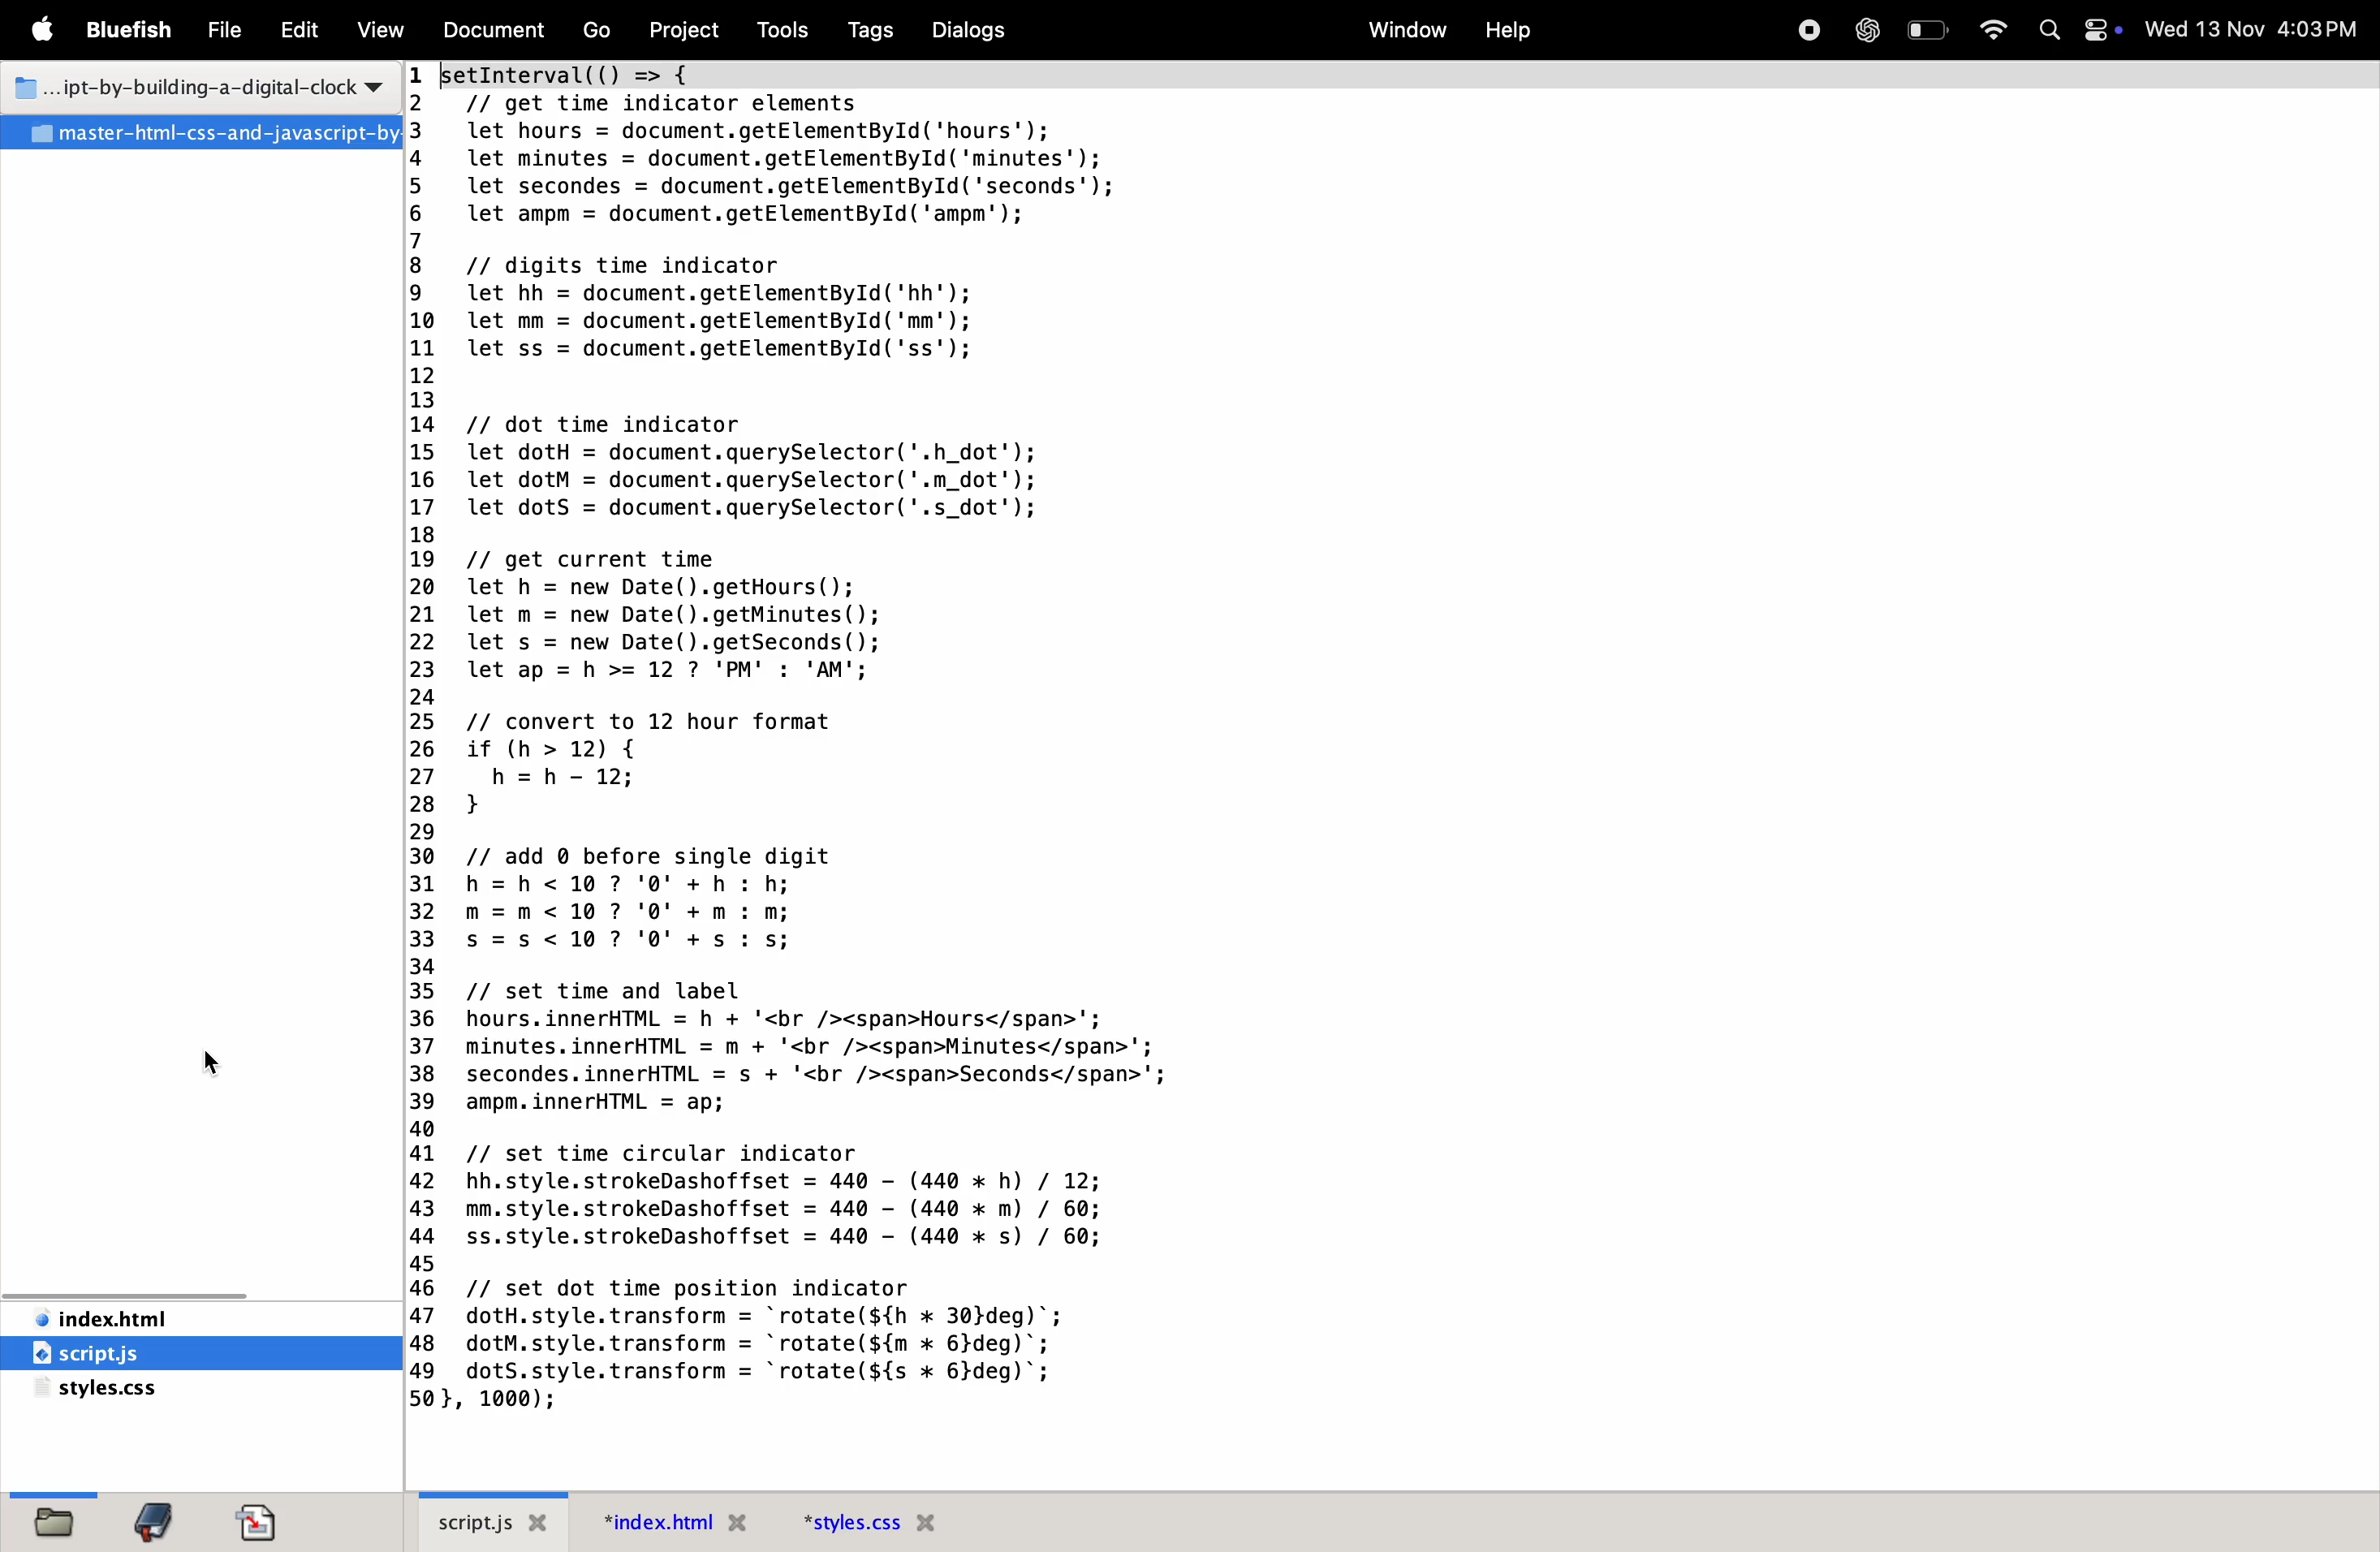  What do you see at coordinates (785, 738) in the screenshot?
I see `CLAIRE T VU = 4
// get time indicator elements
let hours = document.getElementById('hours');
let minutes = document.getElementById('minutes');
let secondes = document.getElementById('seconds');
let ampm = document.getElementById('ampm');
// digits time indicator
let hh = document.getElementById('hh');
let mm = document.getElementById('mm');
let ss = document.getElementById('ss');
// dot time indicator
let dotH = document.querySelector('.h_dot"');
let dotM = document.querySelector('.m_dot"');
let dotS = document.querySelector('.s_dot');
// get current time
let h = new Date().getHours();
let m = new Date().getMinutes();
let s = new Date().getSeconds();
let ap = h >= 12 ? 'PM' : 'AM';
// convert to 12 hour format
if (h > 12) {
h =h - 12;
}
// add @ before single digit
h=h<10 7? '0" + h : h;
m=m<10 7? '0' +m : m;
s=s5s<107? '0' +s : s;
// set time and label
hours.innerHTML = h + '<br /><span>Hours</span>';
minutes.innerHTML = m + '<br /><span>Minutes</span>
secondes.innerHTML = s + '<br /><span>Seconds</span
ampm. innerHTML = ap;
// set time circular indicator
hh.style.strokeDashoffset = 440 — (440 x h) / 12;
mm.style.strokeDashoffset = 440 - (440 x m) / 60;
ss.style.strokeDashoffset = 440 - (440 x s) / 60;
// set dot time position indicator
dotH.style.transform = “rotate(${h x 30}deg);
dotM.style.transform = “rotate(${m * 6}deg)’;
dotS.style.transform = “rotate(${s * 6}deg)’;
1000):` at bounding box center [785, 738].